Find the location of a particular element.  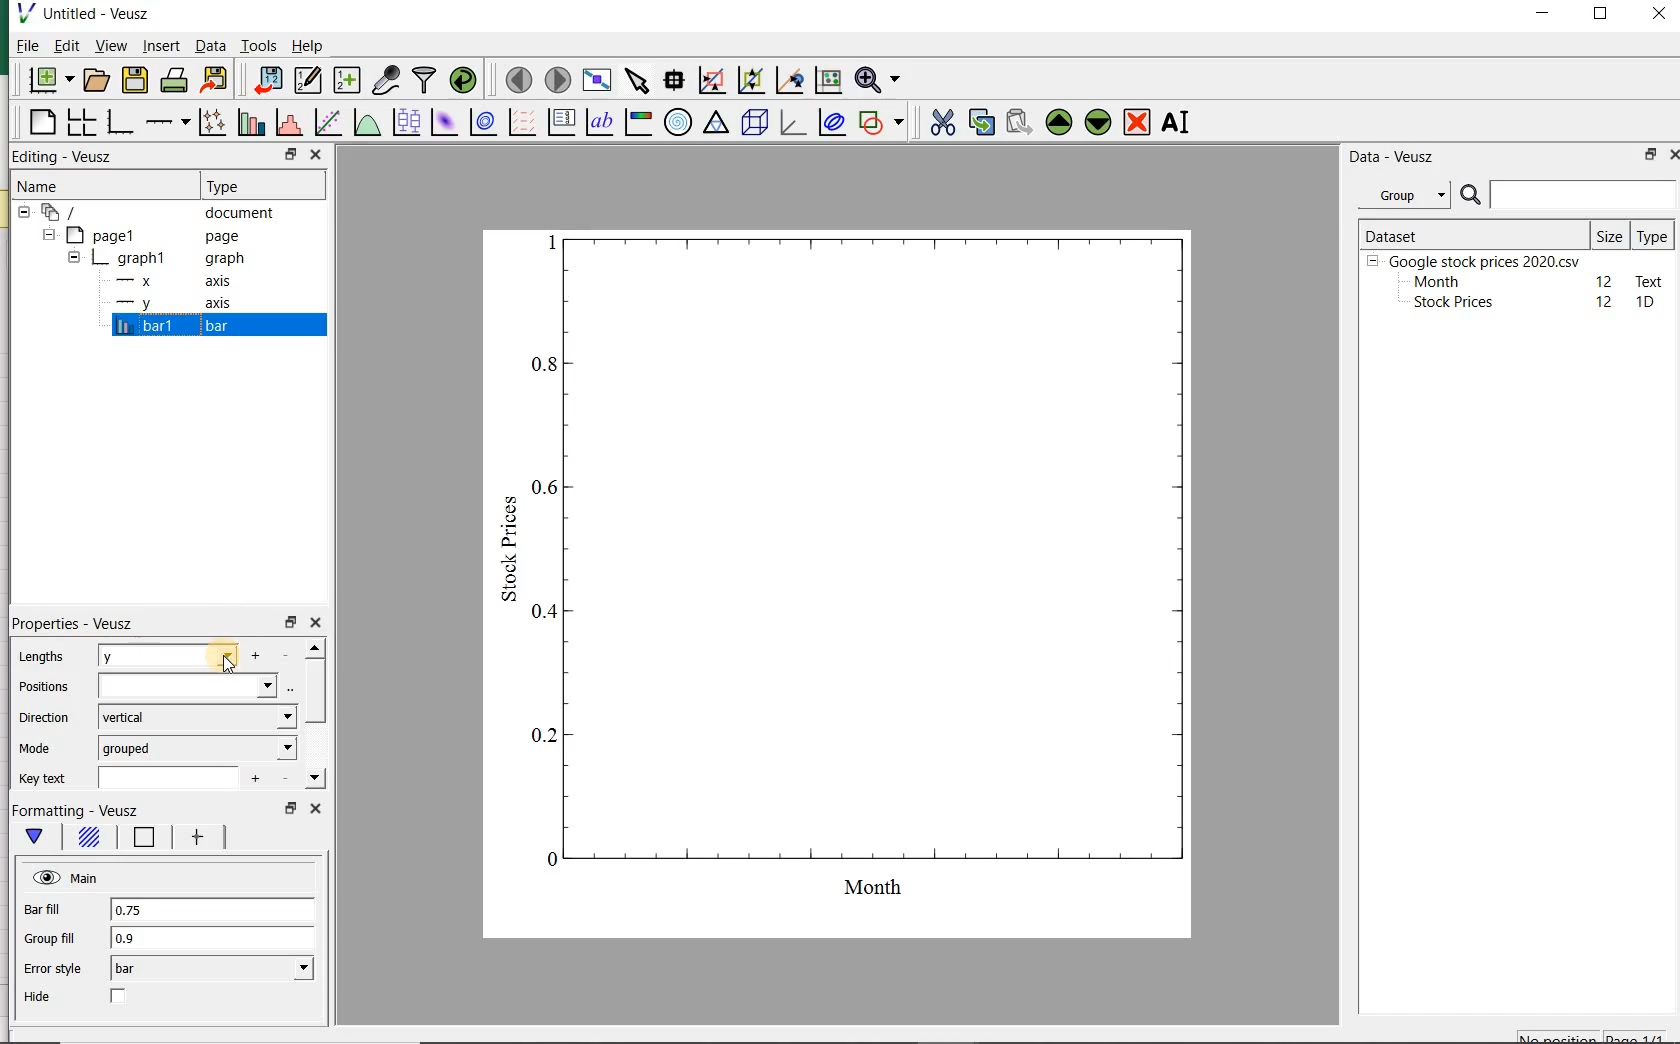

restore is located at coordinates (291, 155).